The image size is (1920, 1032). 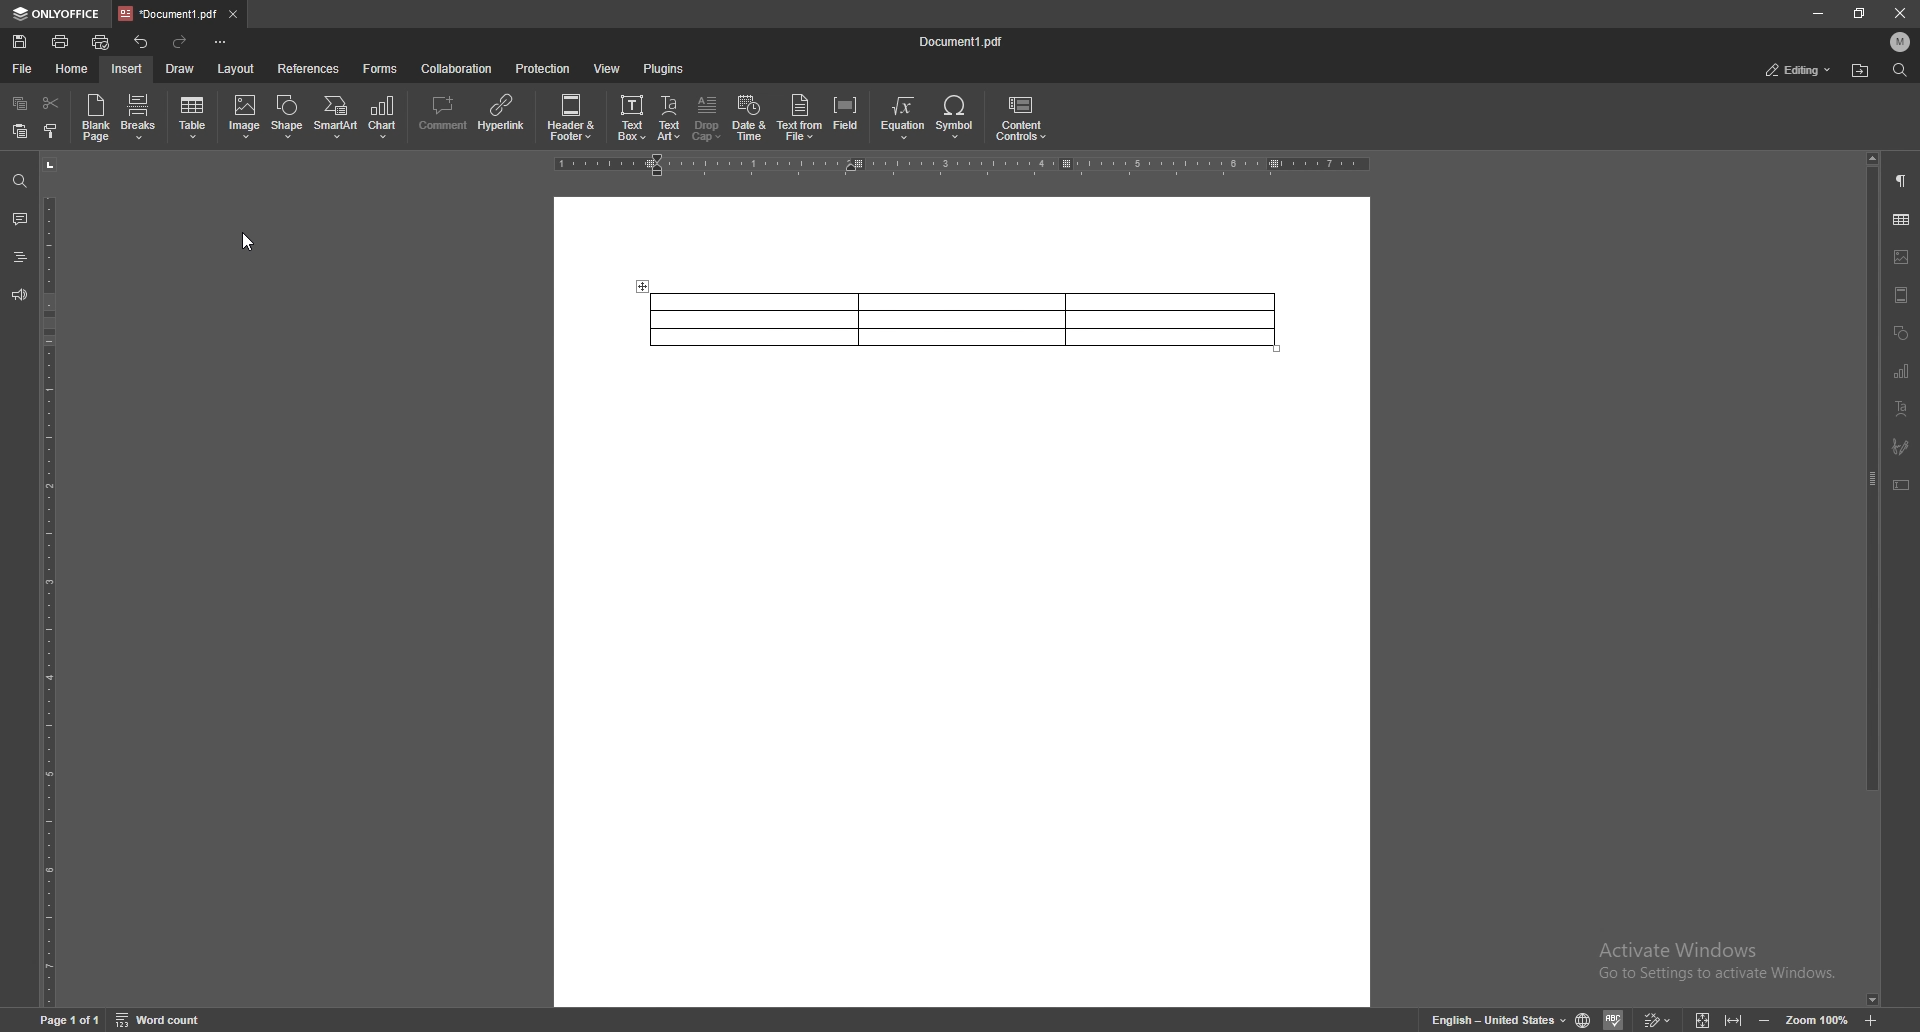 What do you see at coordinates (52, 133) in the screenshot?
I see `copy style` at bounding box center [52, 133].